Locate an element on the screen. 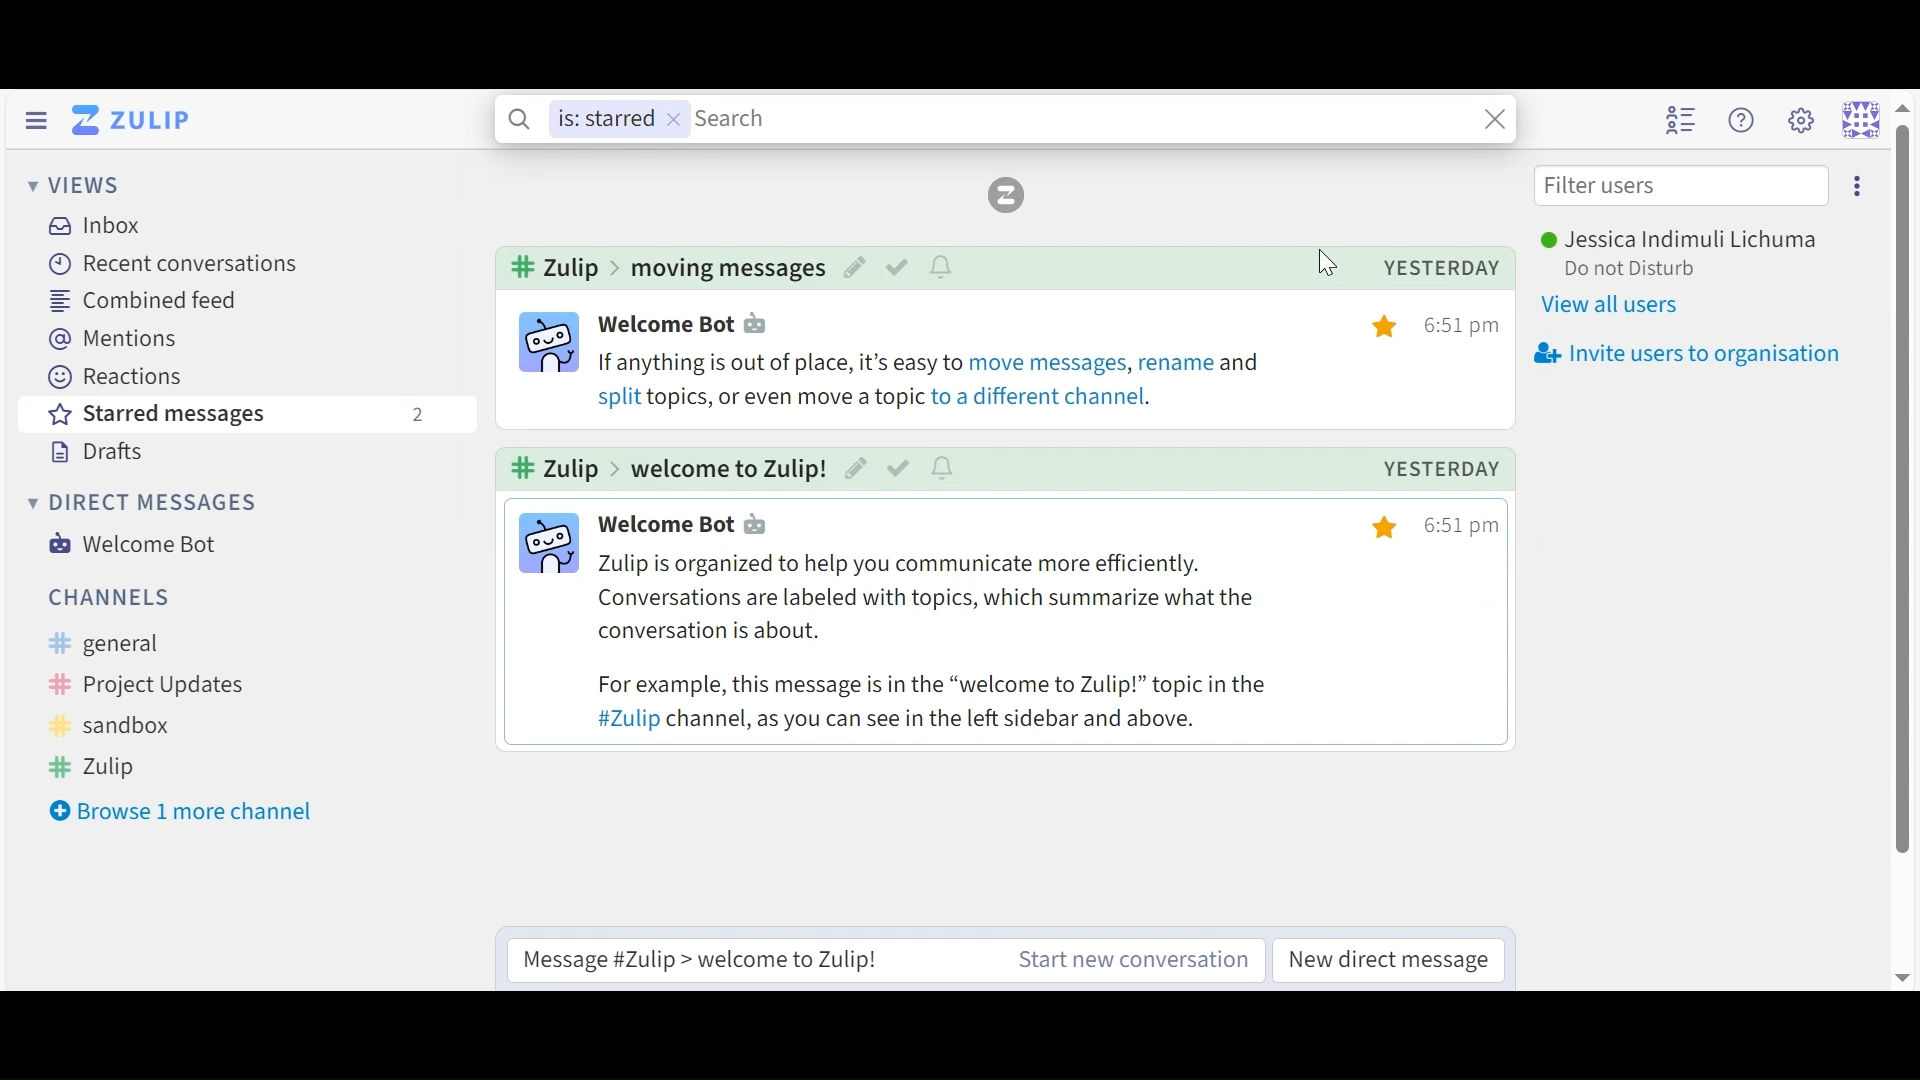 The width and height of the screenshot is (1920, 1080). edit is located at coordinates (855, 269).